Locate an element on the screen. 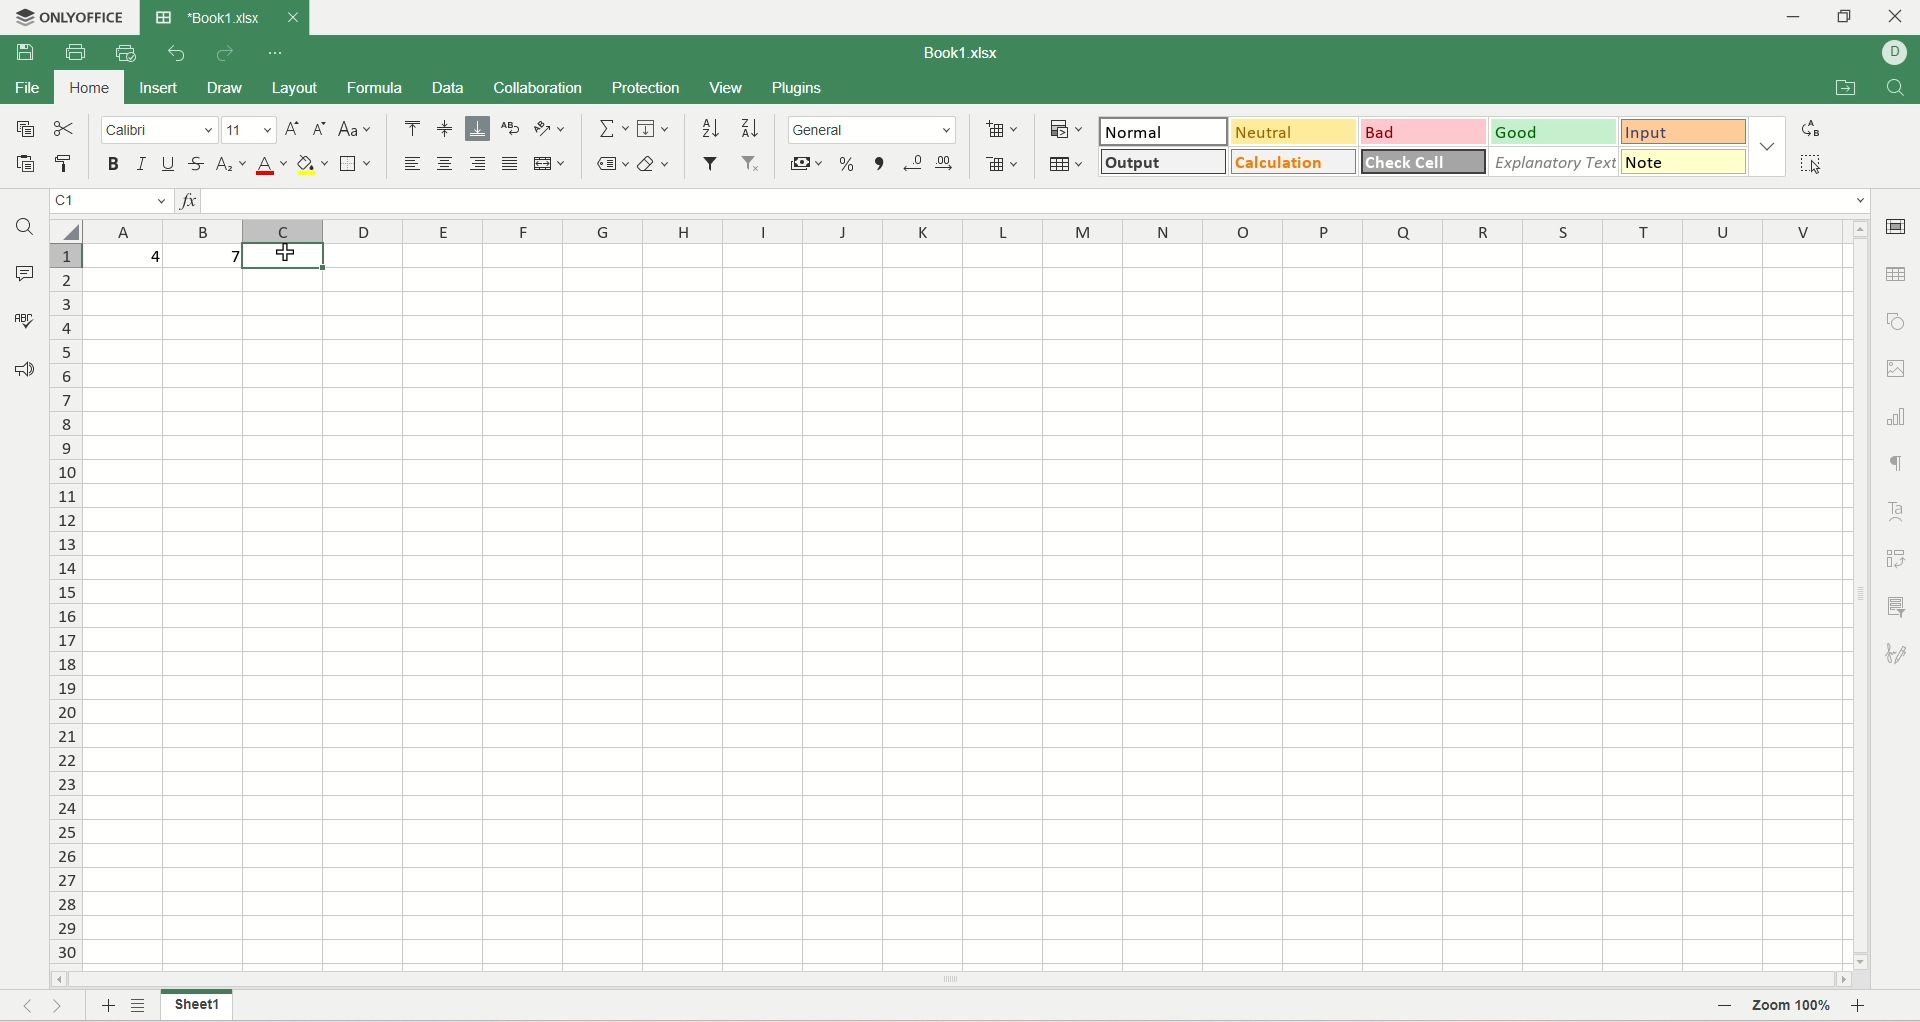  sort ascending is located at coordinates (709, 128).